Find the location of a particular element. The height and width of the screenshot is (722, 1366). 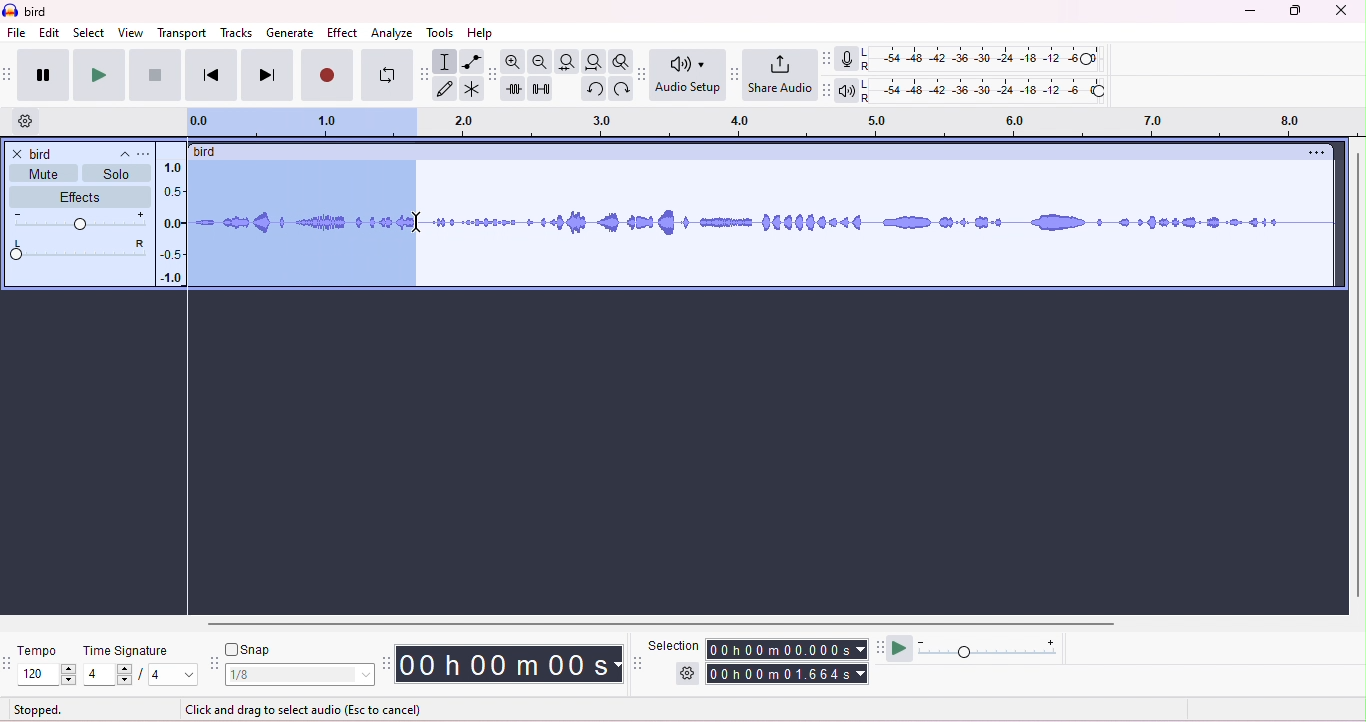

cursor moved is located at coordinates (417, 223).